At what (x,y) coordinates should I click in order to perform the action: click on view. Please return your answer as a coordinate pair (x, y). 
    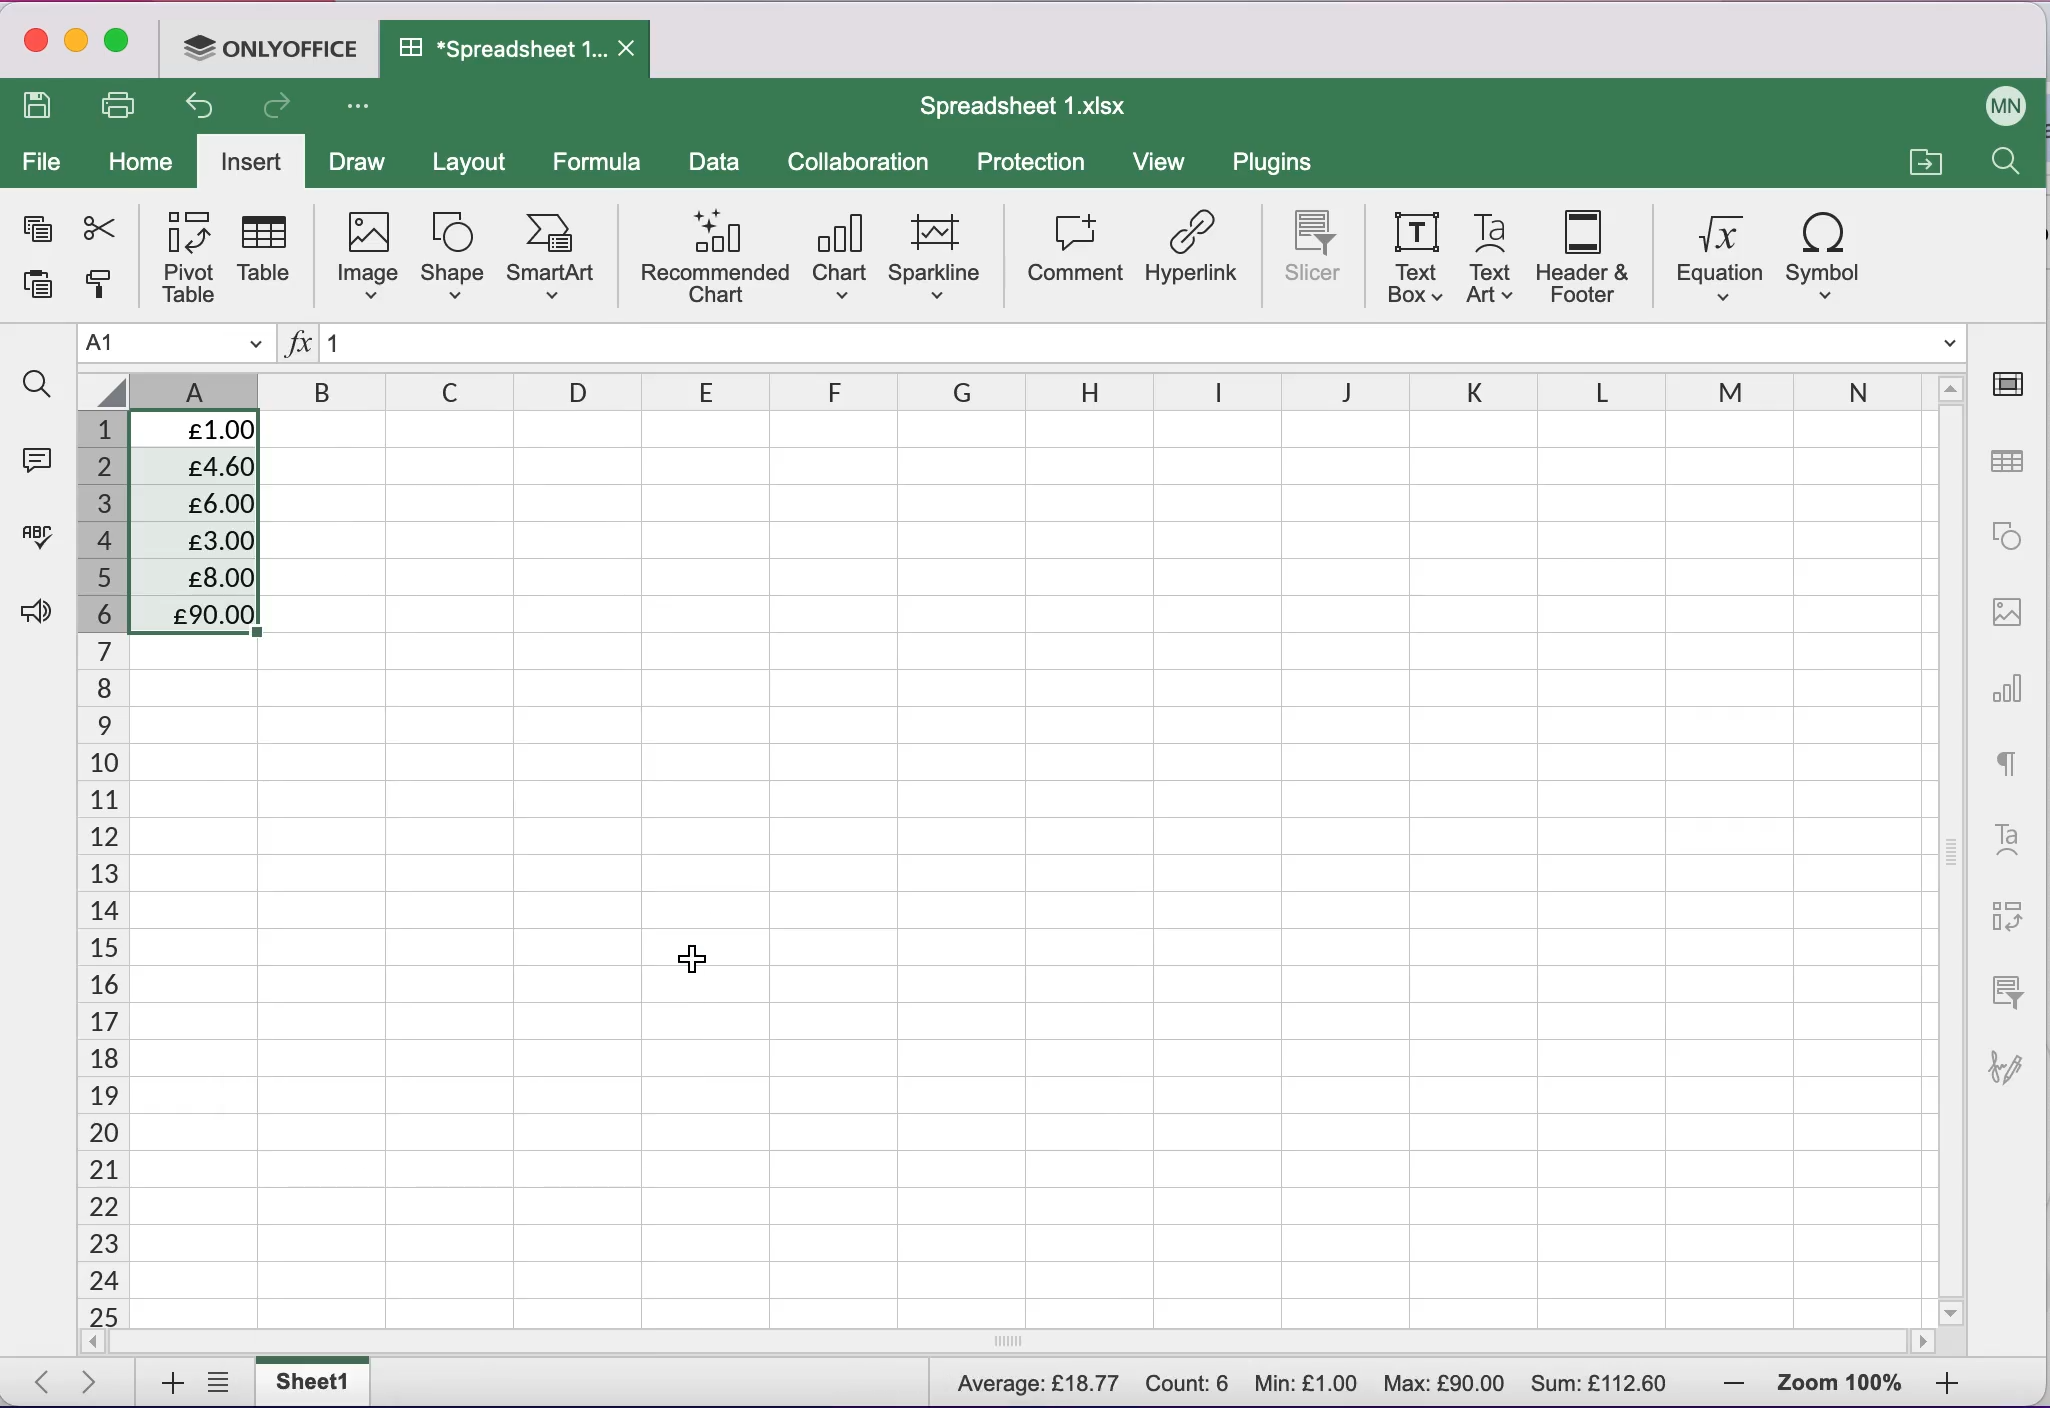
    Looking at the image, I should click on (1160, 161).